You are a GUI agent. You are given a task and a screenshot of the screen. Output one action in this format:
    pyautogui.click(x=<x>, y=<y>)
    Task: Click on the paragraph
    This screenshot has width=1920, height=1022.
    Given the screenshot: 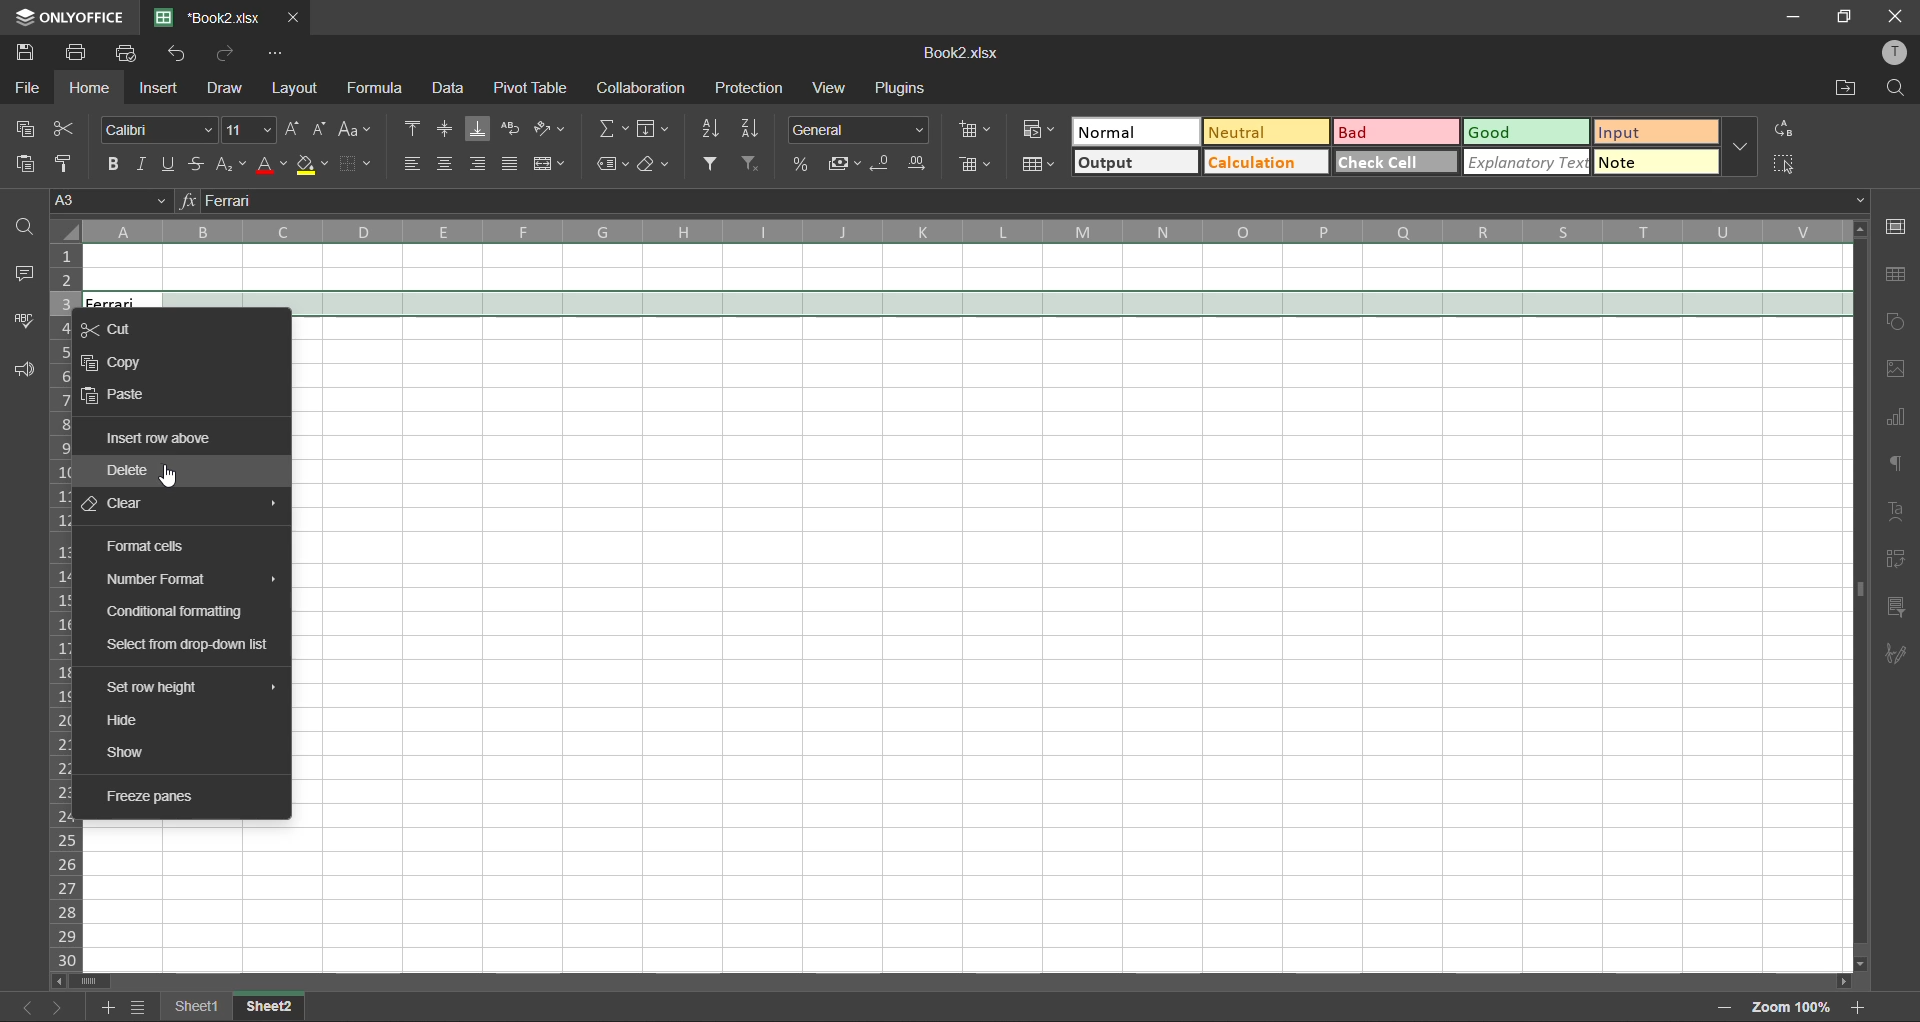 What is the action you would take?
    pyautogui.click(x=1901, y=466)
    